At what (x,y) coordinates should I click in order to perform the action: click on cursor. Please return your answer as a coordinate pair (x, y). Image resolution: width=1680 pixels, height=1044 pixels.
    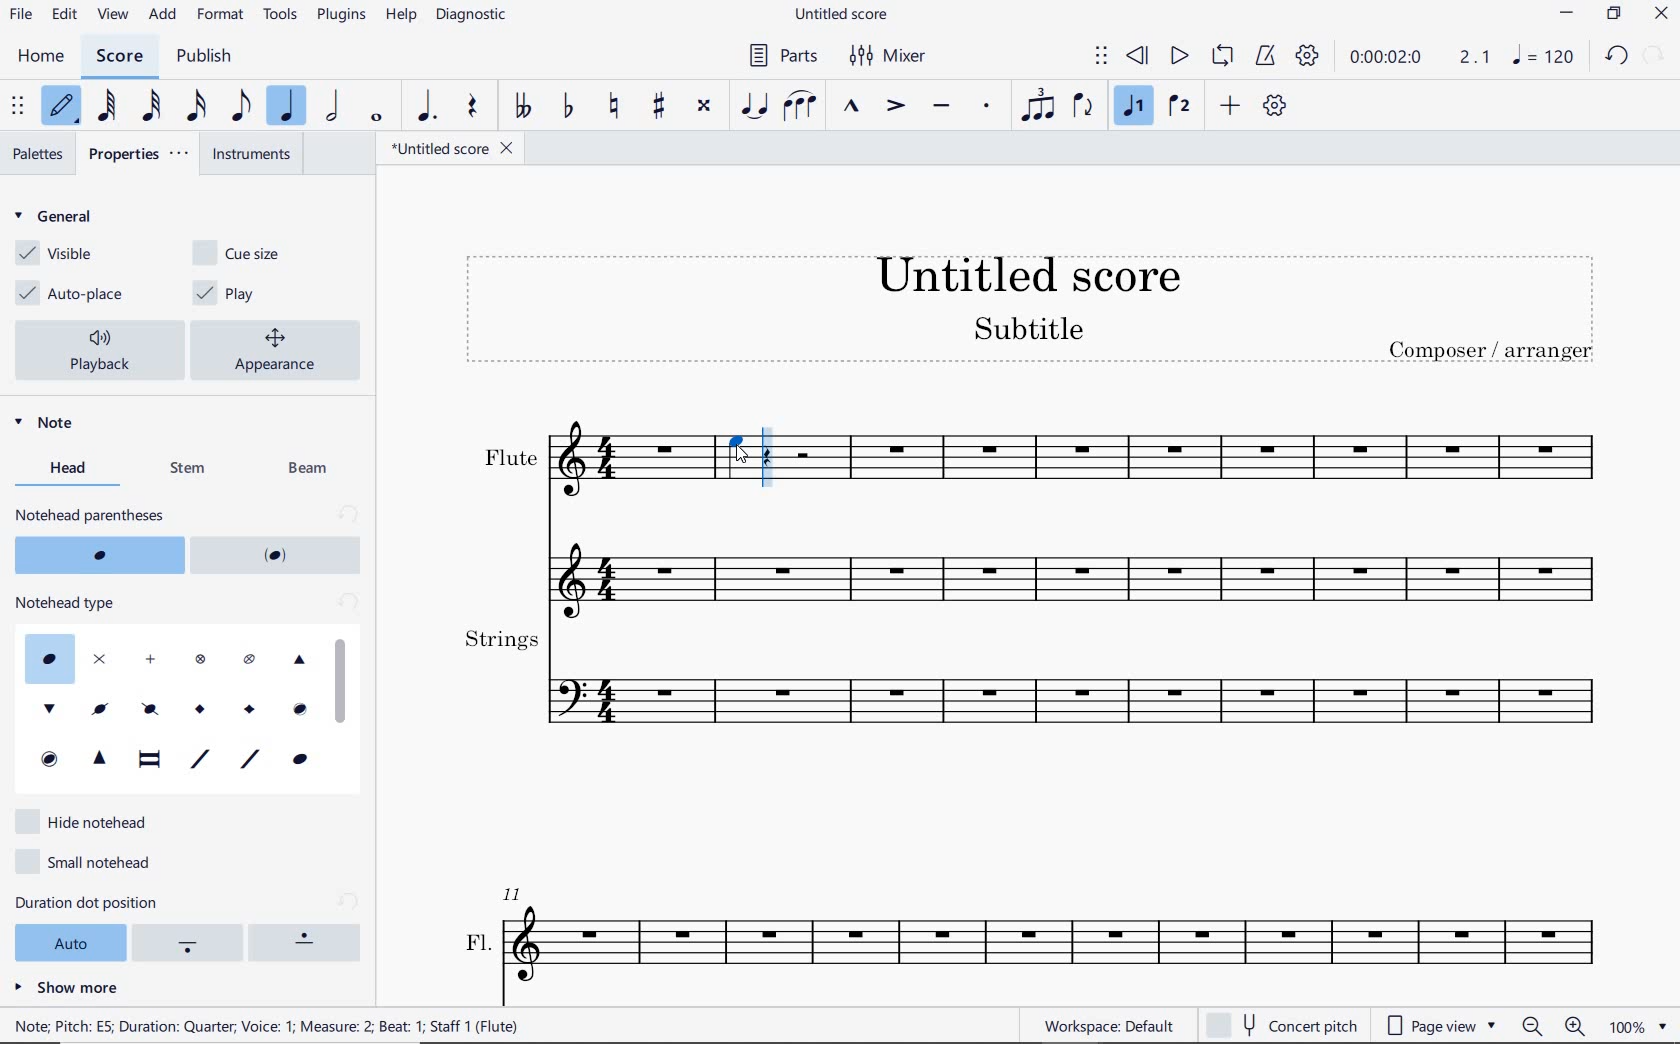
    Looking at the image, I should click on (751, 456).